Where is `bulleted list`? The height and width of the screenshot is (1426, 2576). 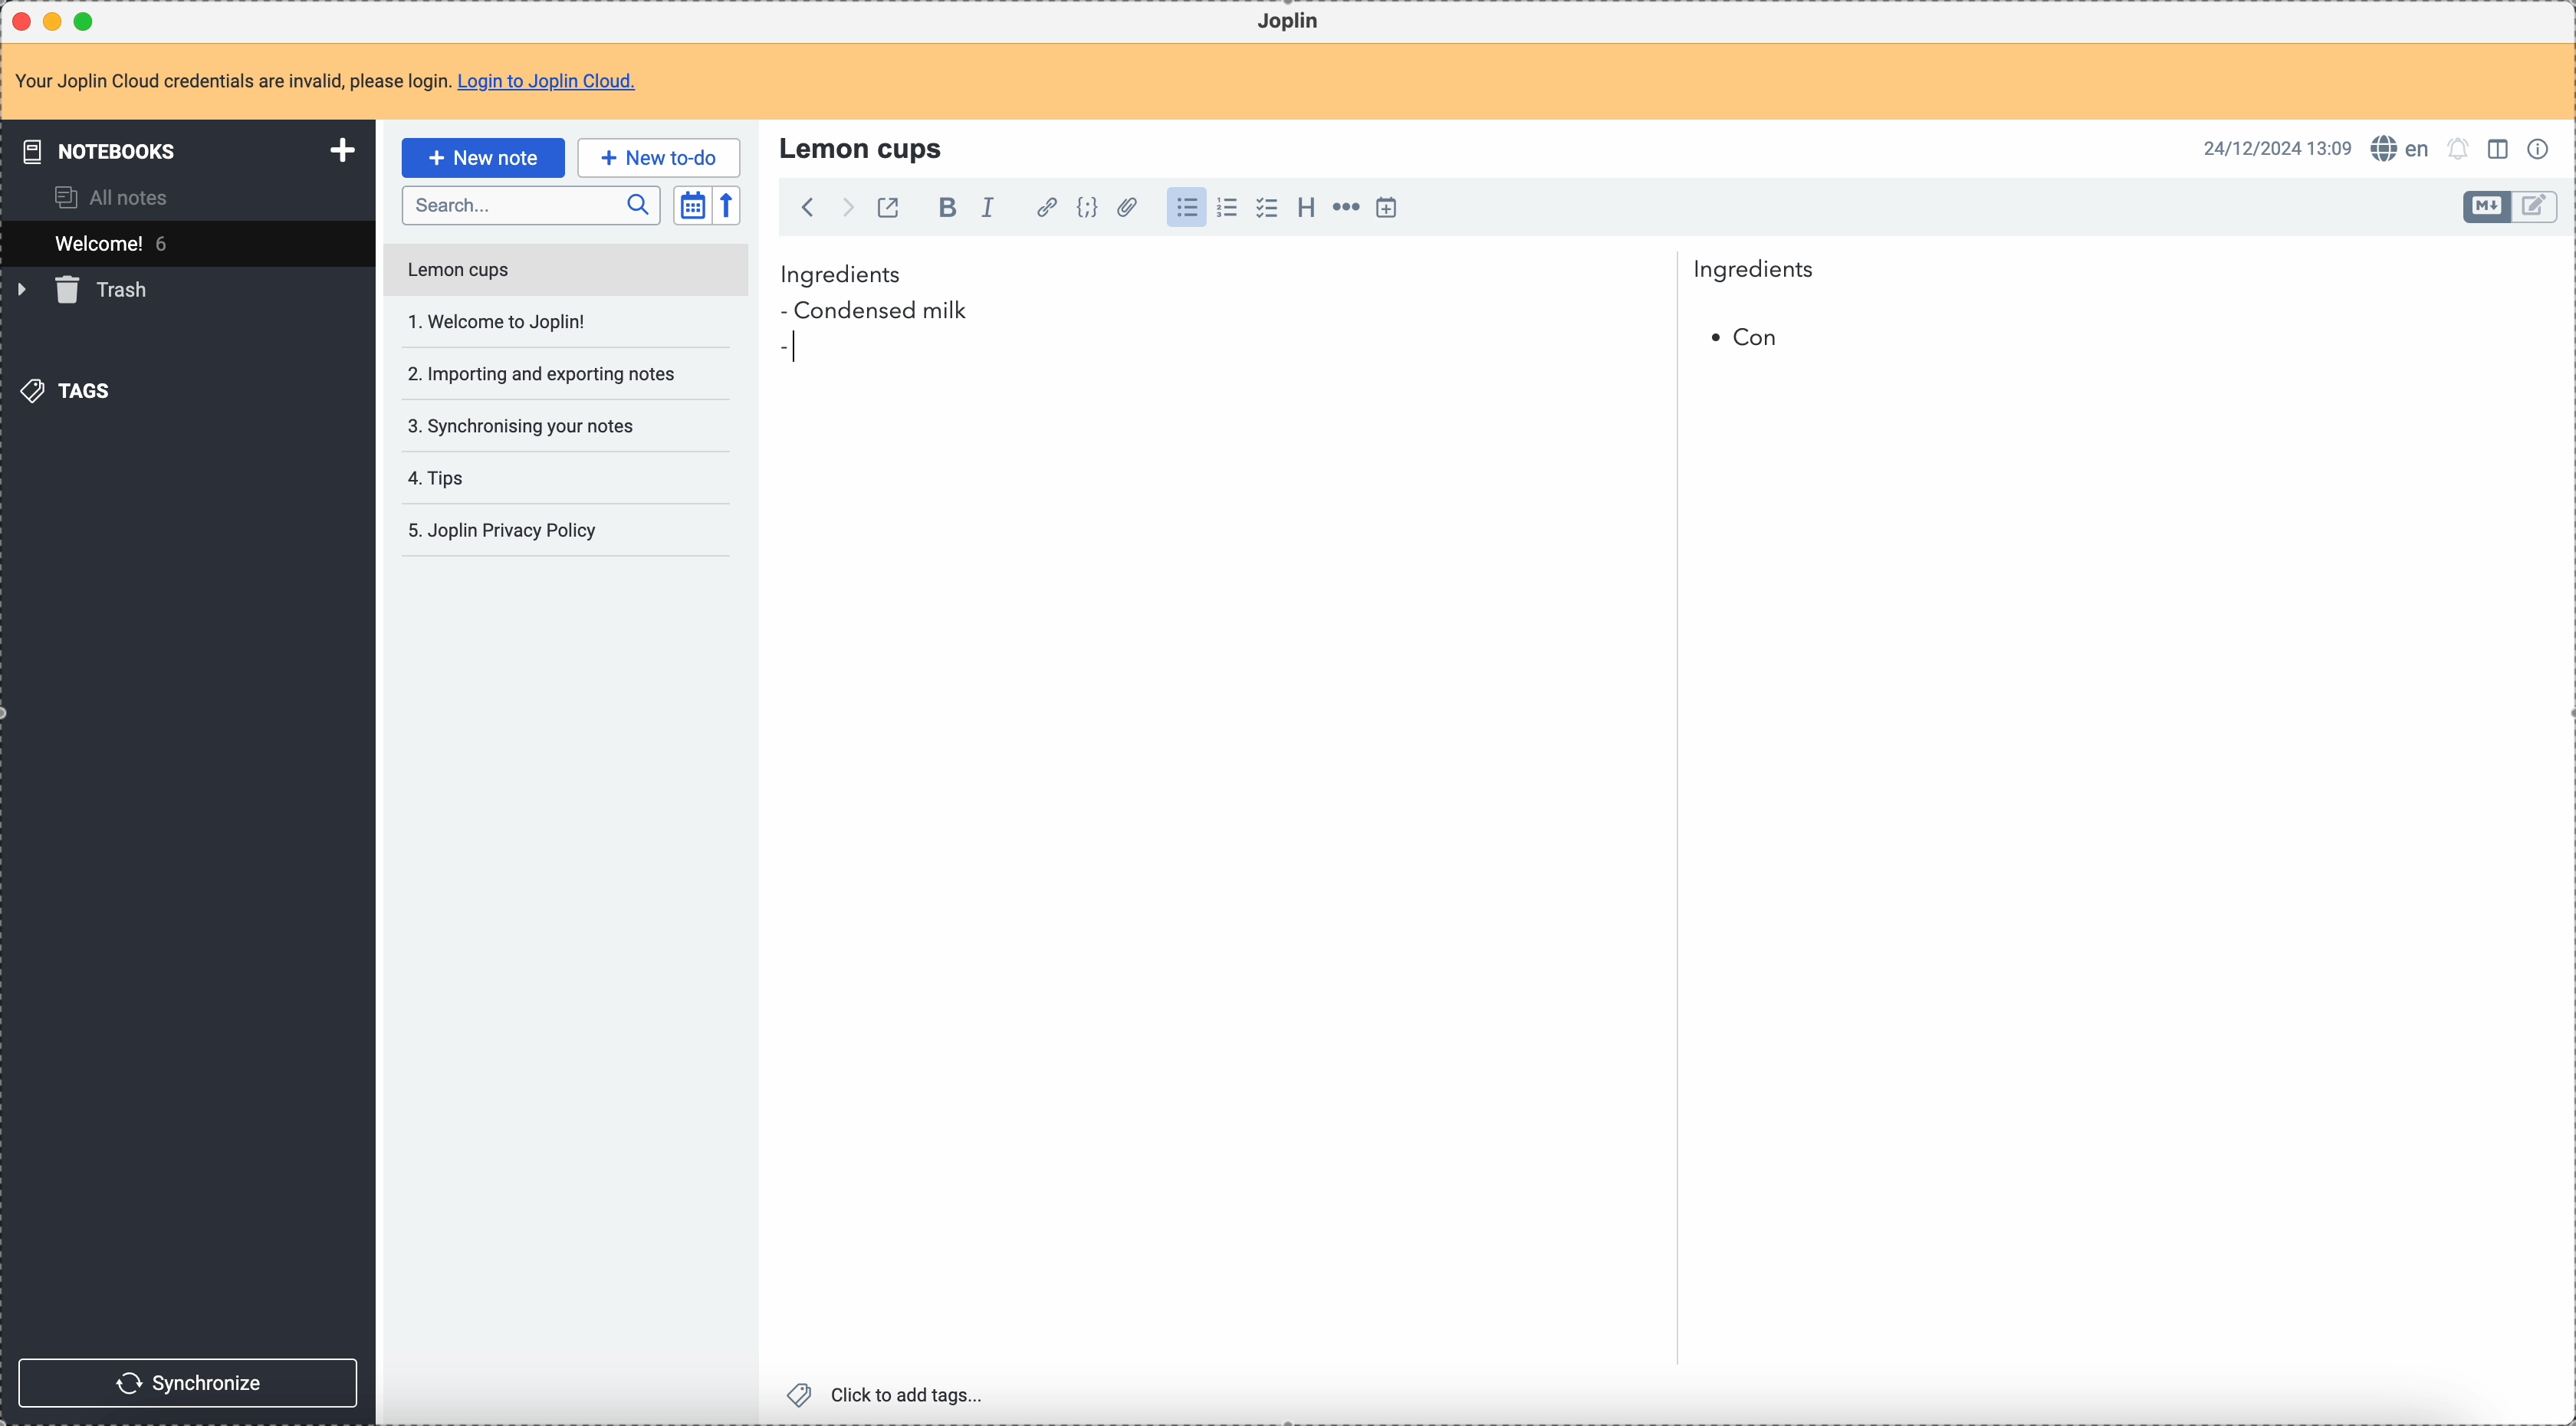 bulleted list is located at coordinates (1184, 208).